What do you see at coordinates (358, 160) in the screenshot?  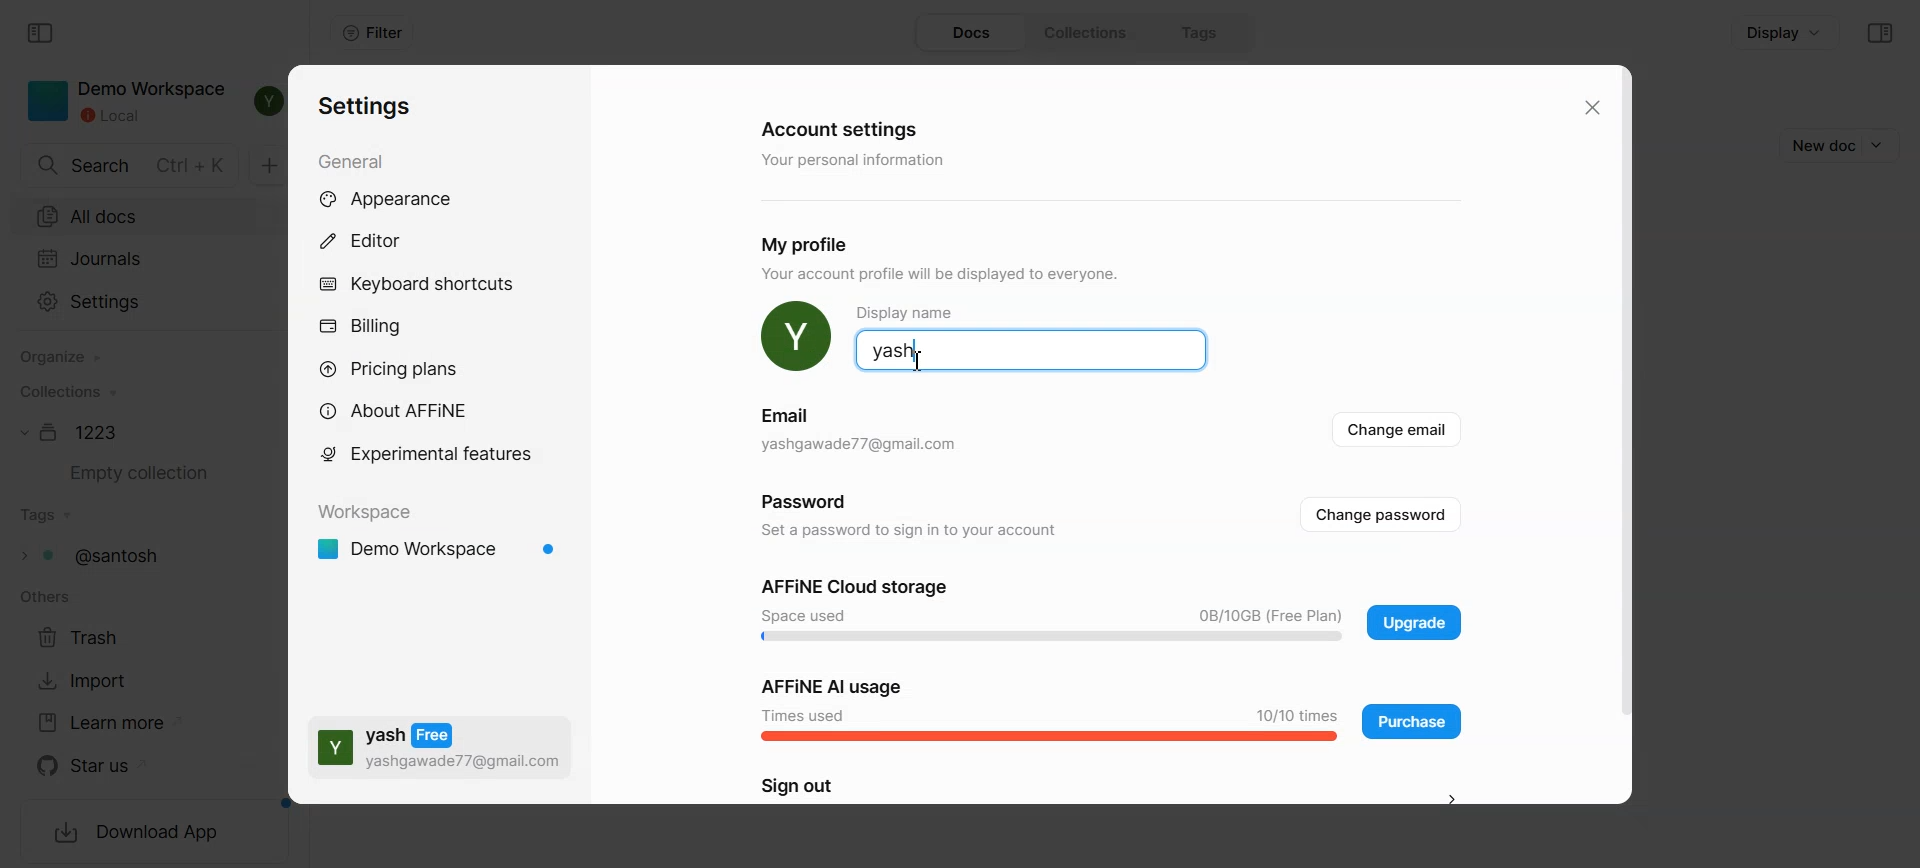 I see `General` at bounding box center [358, 160].